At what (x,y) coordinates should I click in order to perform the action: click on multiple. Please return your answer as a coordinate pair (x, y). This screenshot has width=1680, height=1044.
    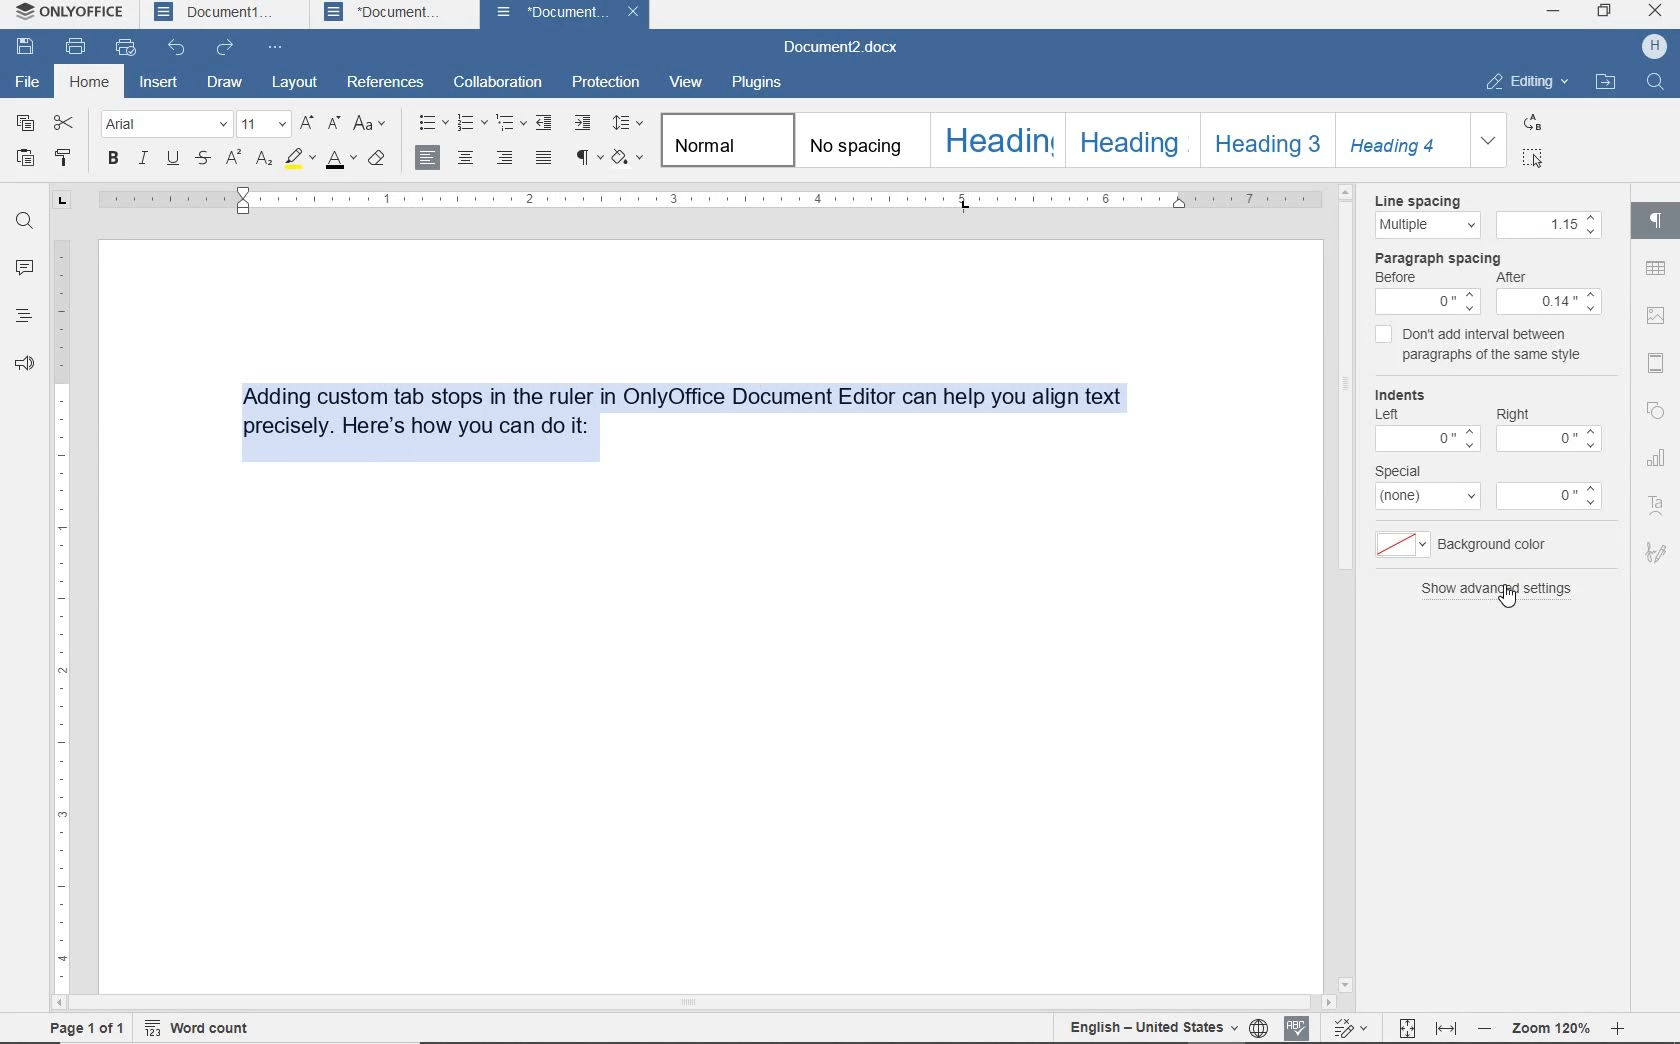
    Looking at the image, I should click on (1426, 225).